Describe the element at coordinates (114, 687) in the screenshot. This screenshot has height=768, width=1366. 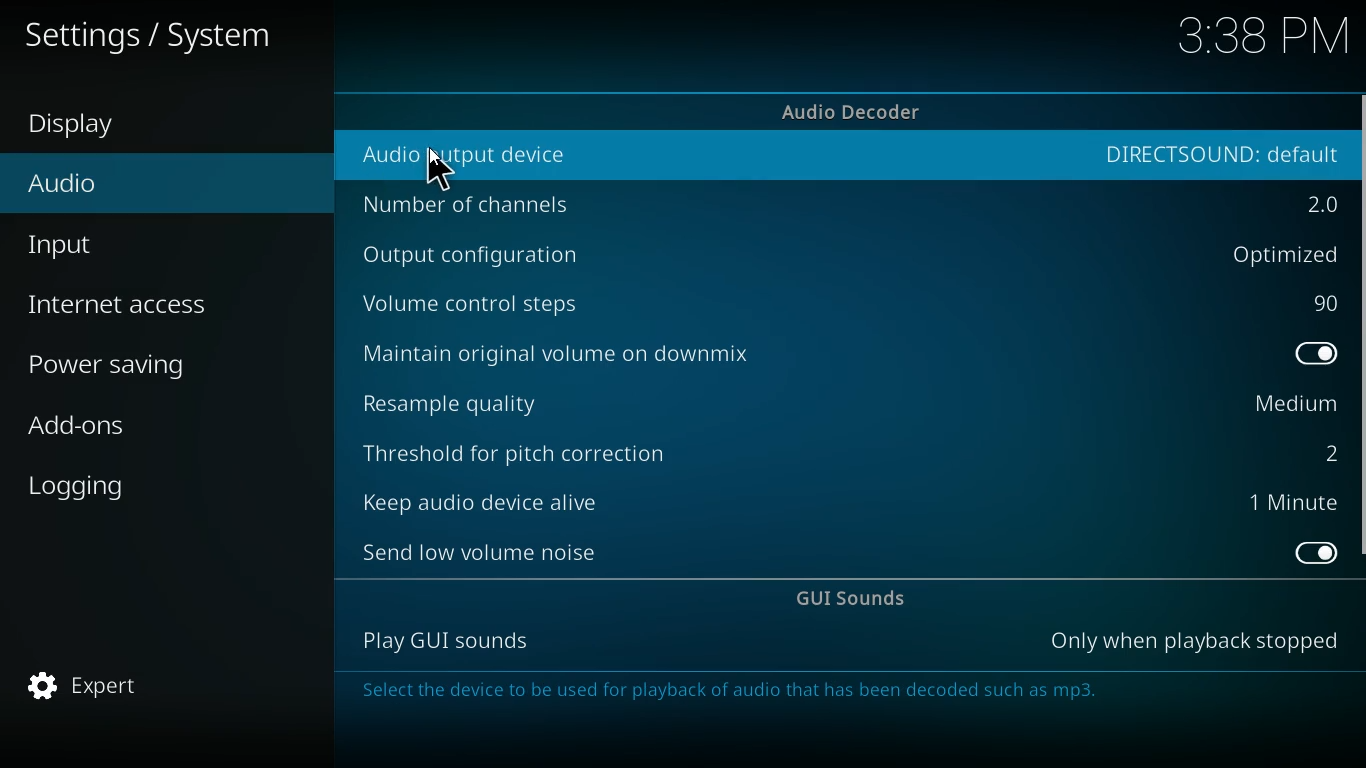
I see `expert` at that location.